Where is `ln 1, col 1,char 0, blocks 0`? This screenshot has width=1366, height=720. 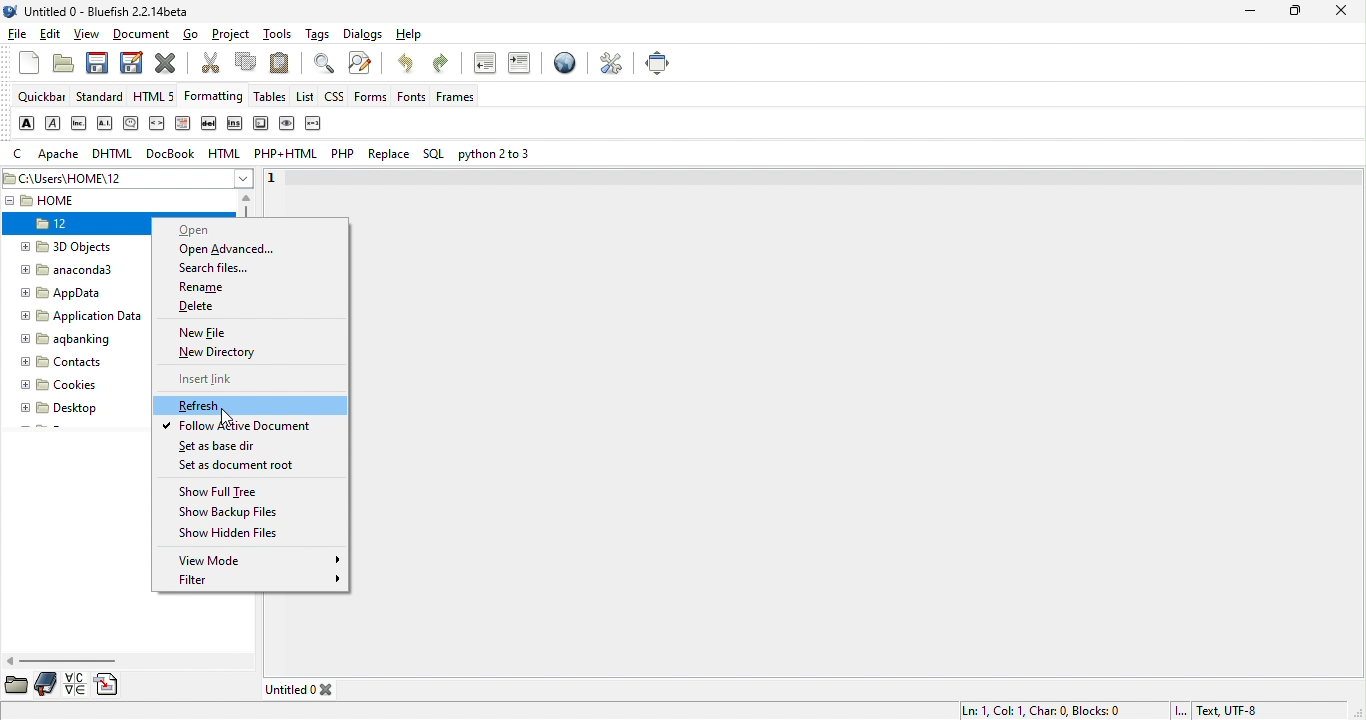 ln 1, col 1,char 0, blocks 0 is located at coordinates (1042, 708).